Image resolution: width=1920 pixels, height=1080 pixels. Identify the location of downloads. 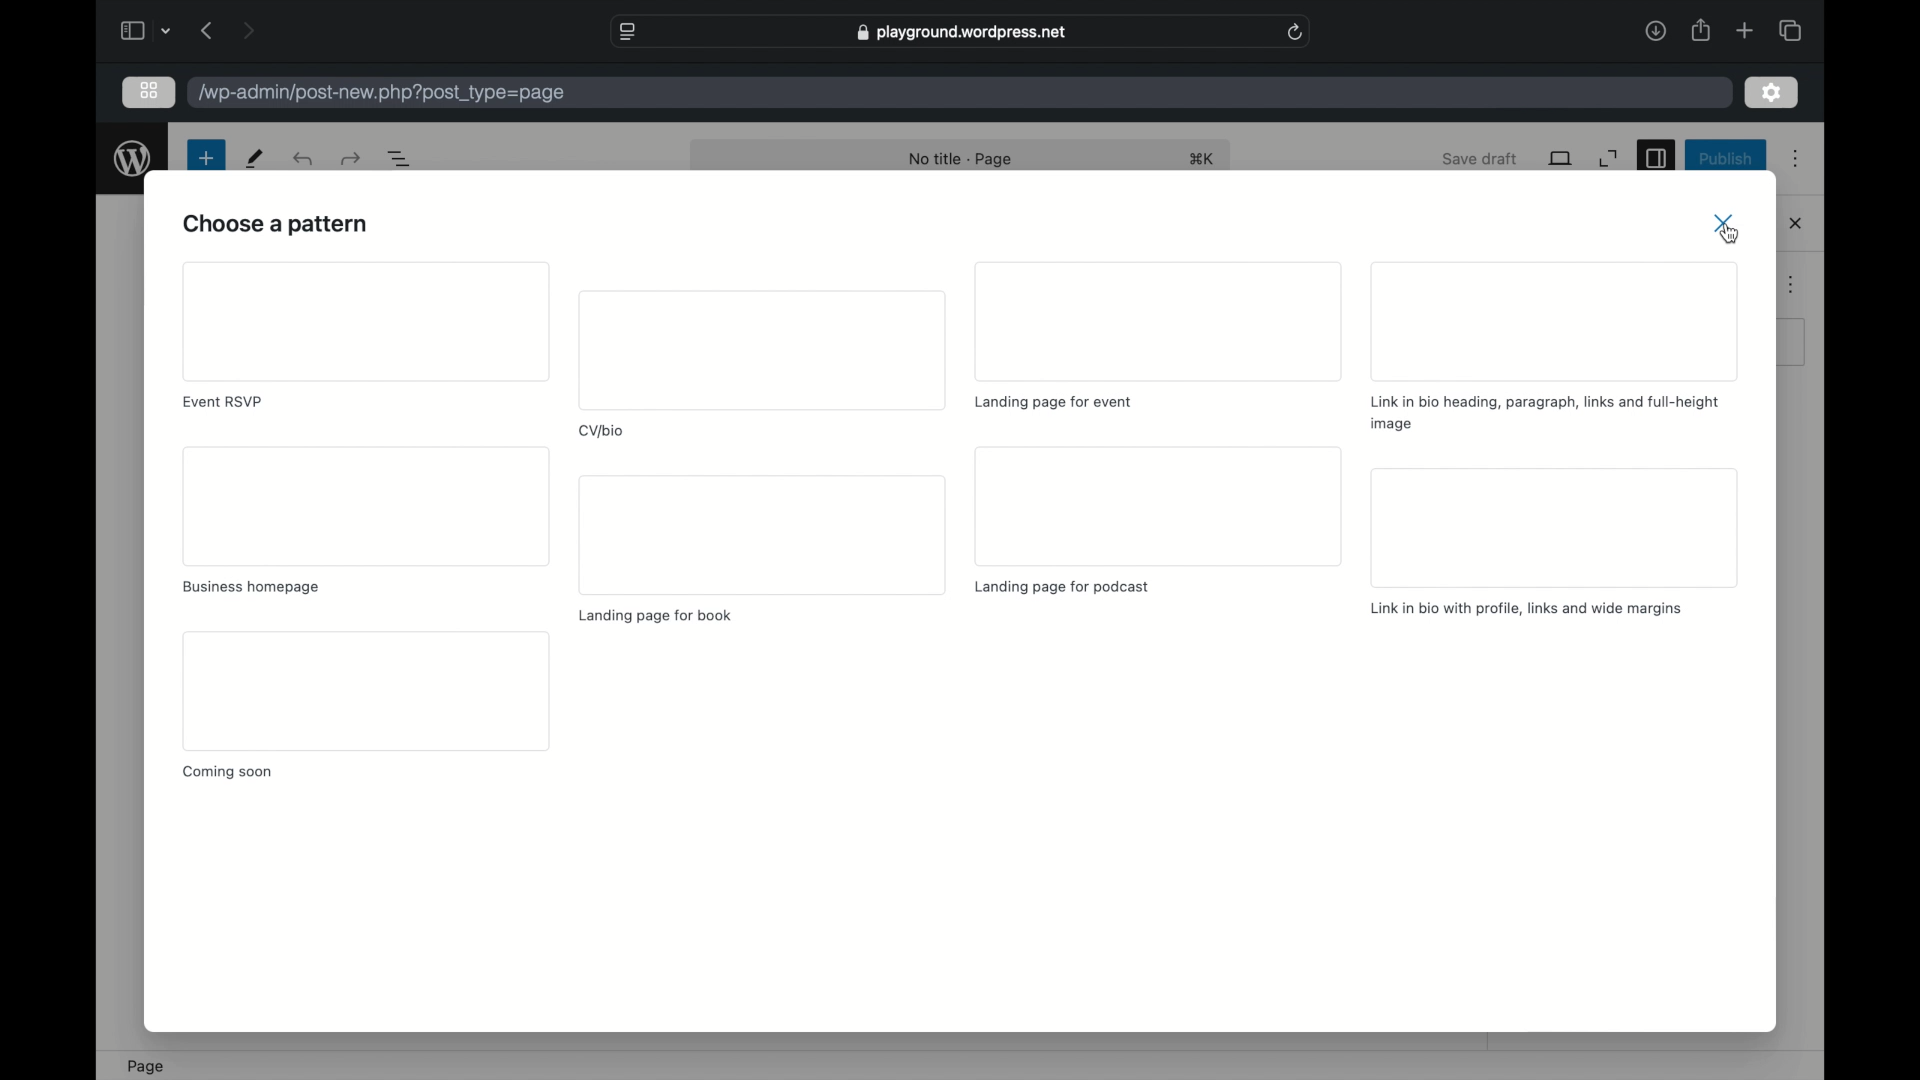
(1656, 32).